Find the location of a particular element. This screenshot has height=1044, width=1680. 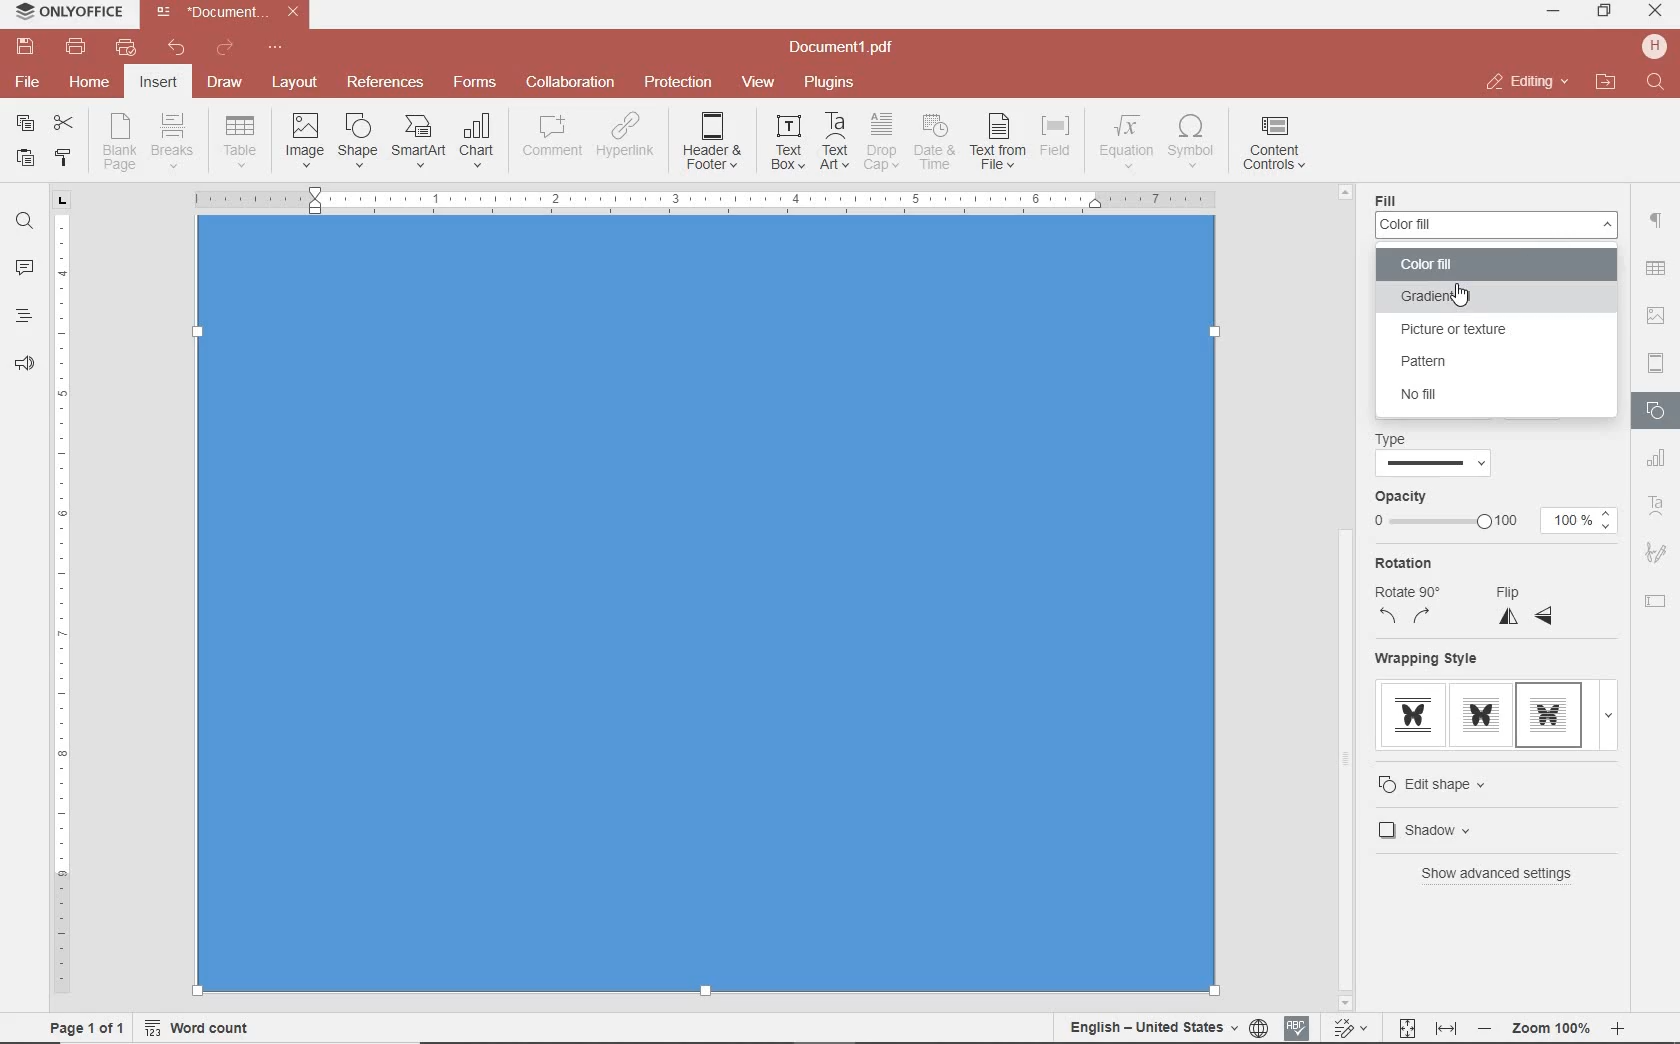

 is located at coordinates (1339, 757).